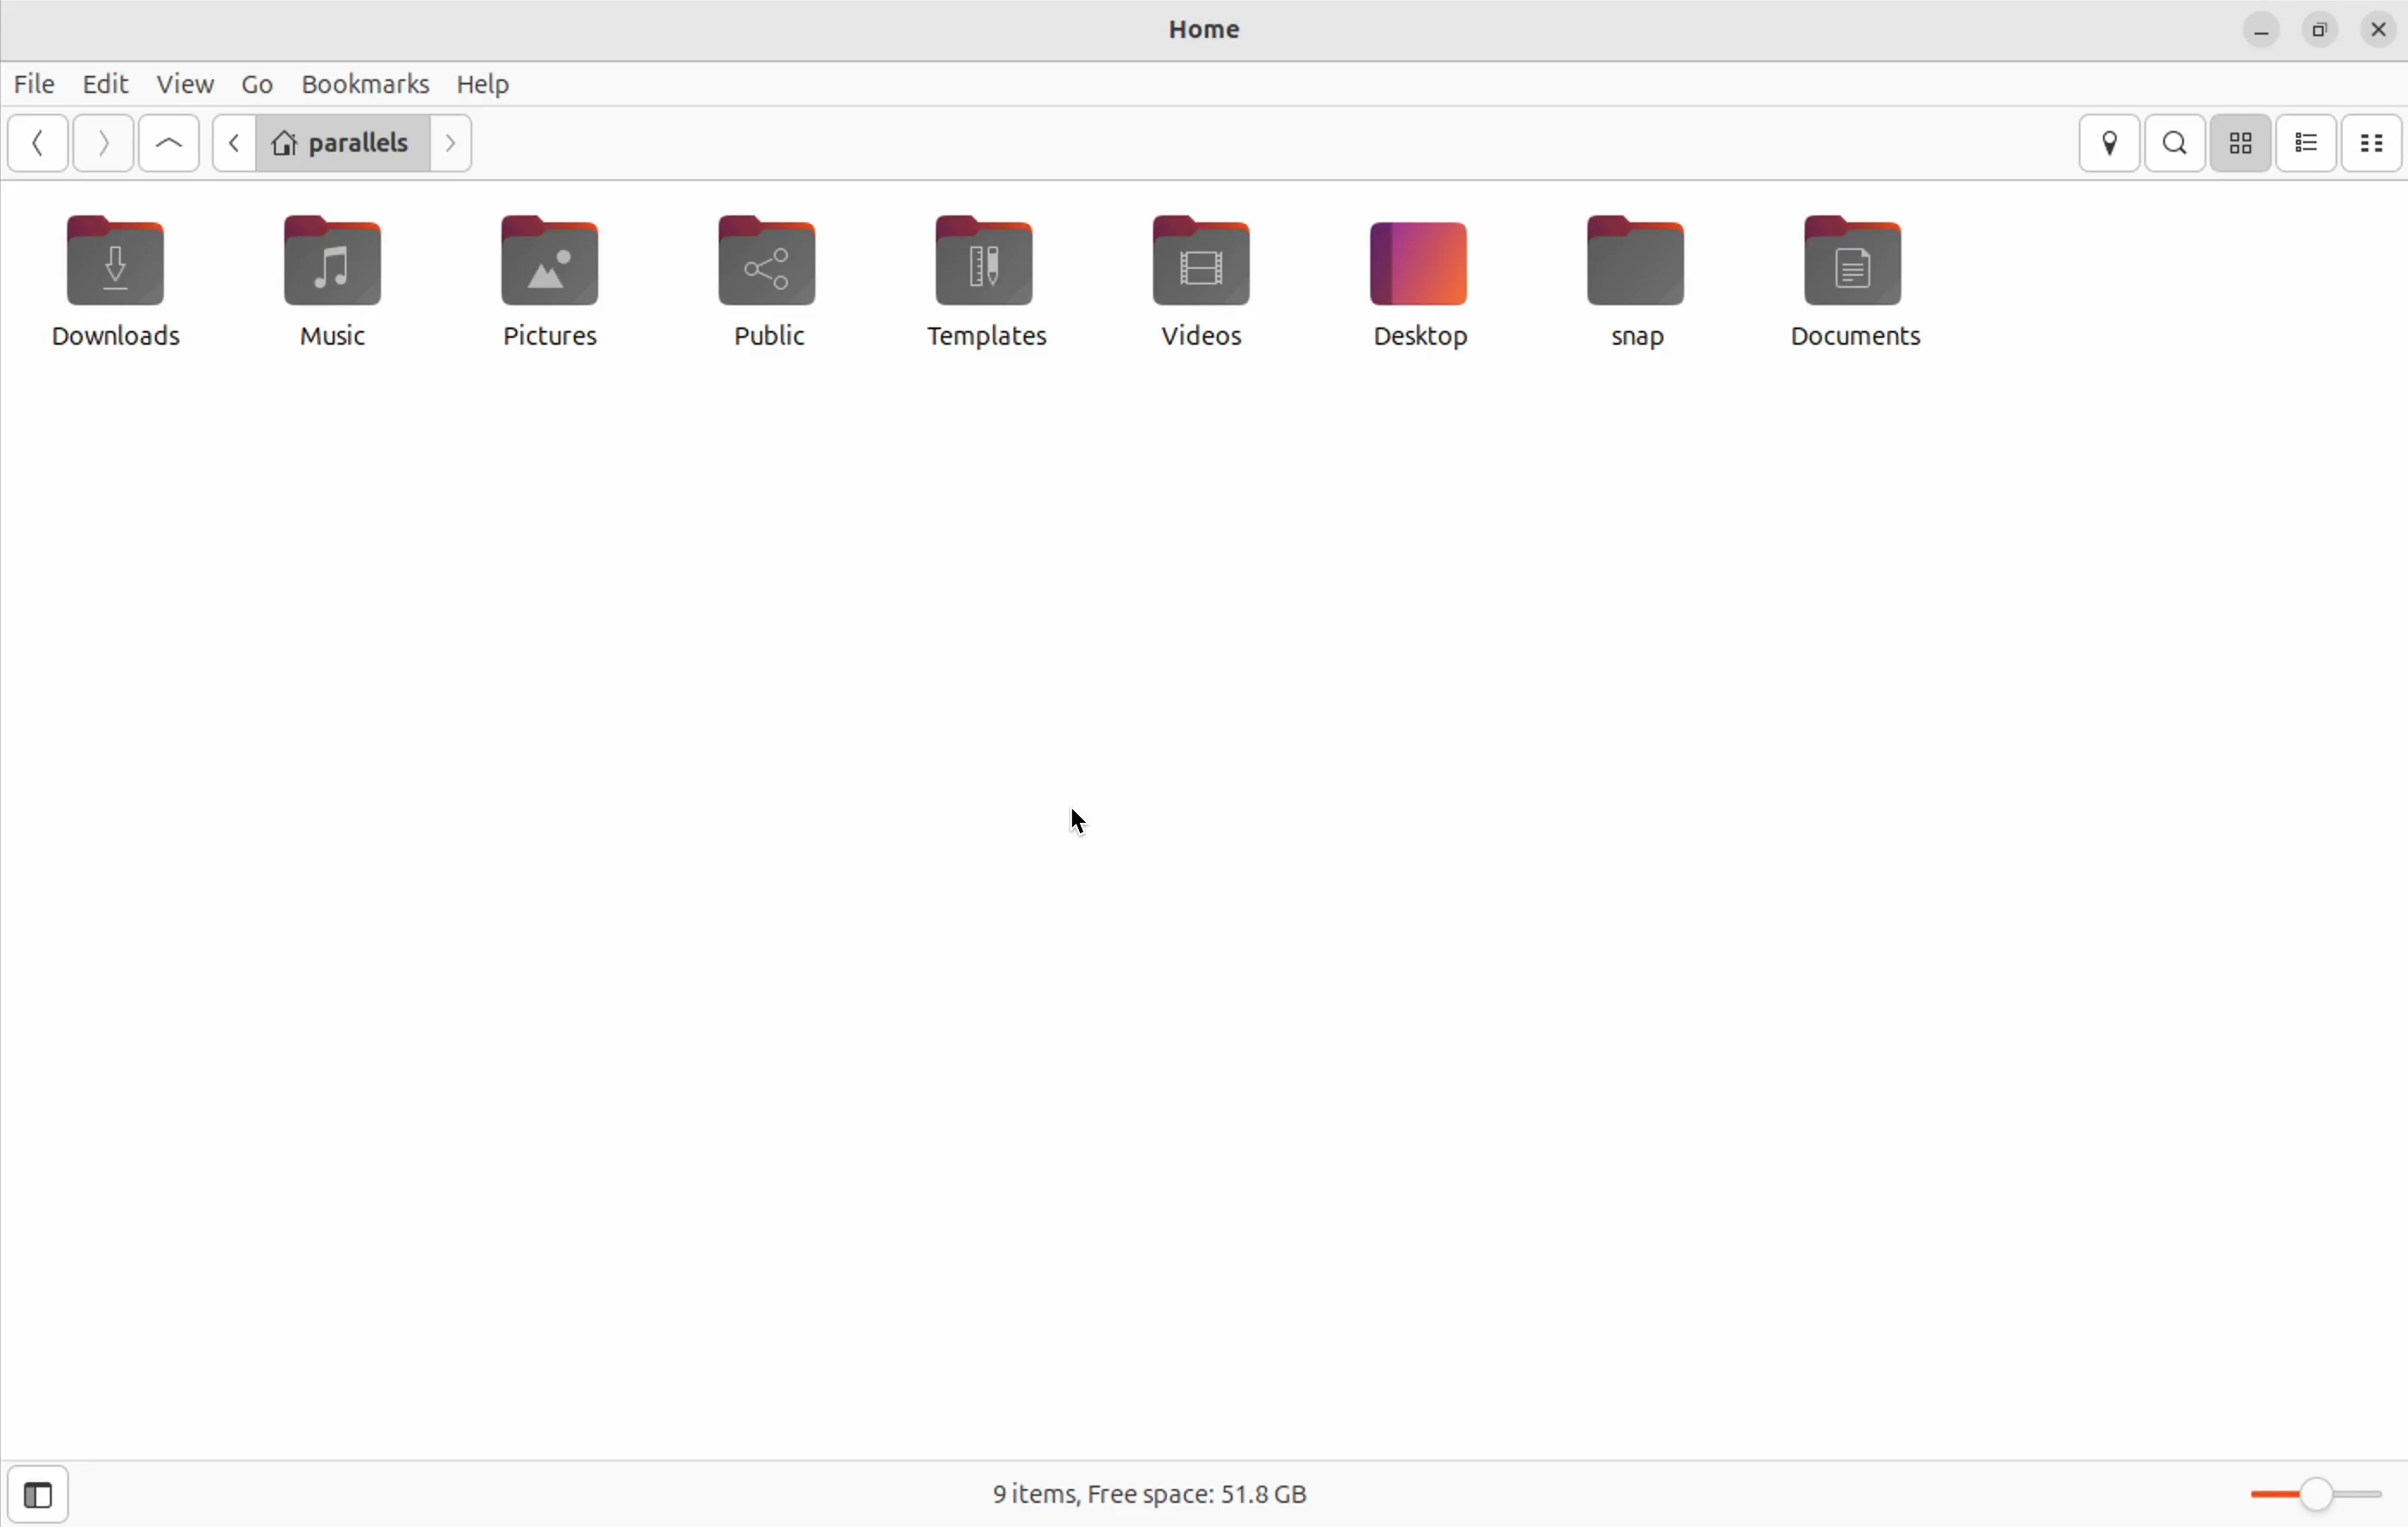 The image size is (2408, 1527). I want to click on close, so click(2379, 31).